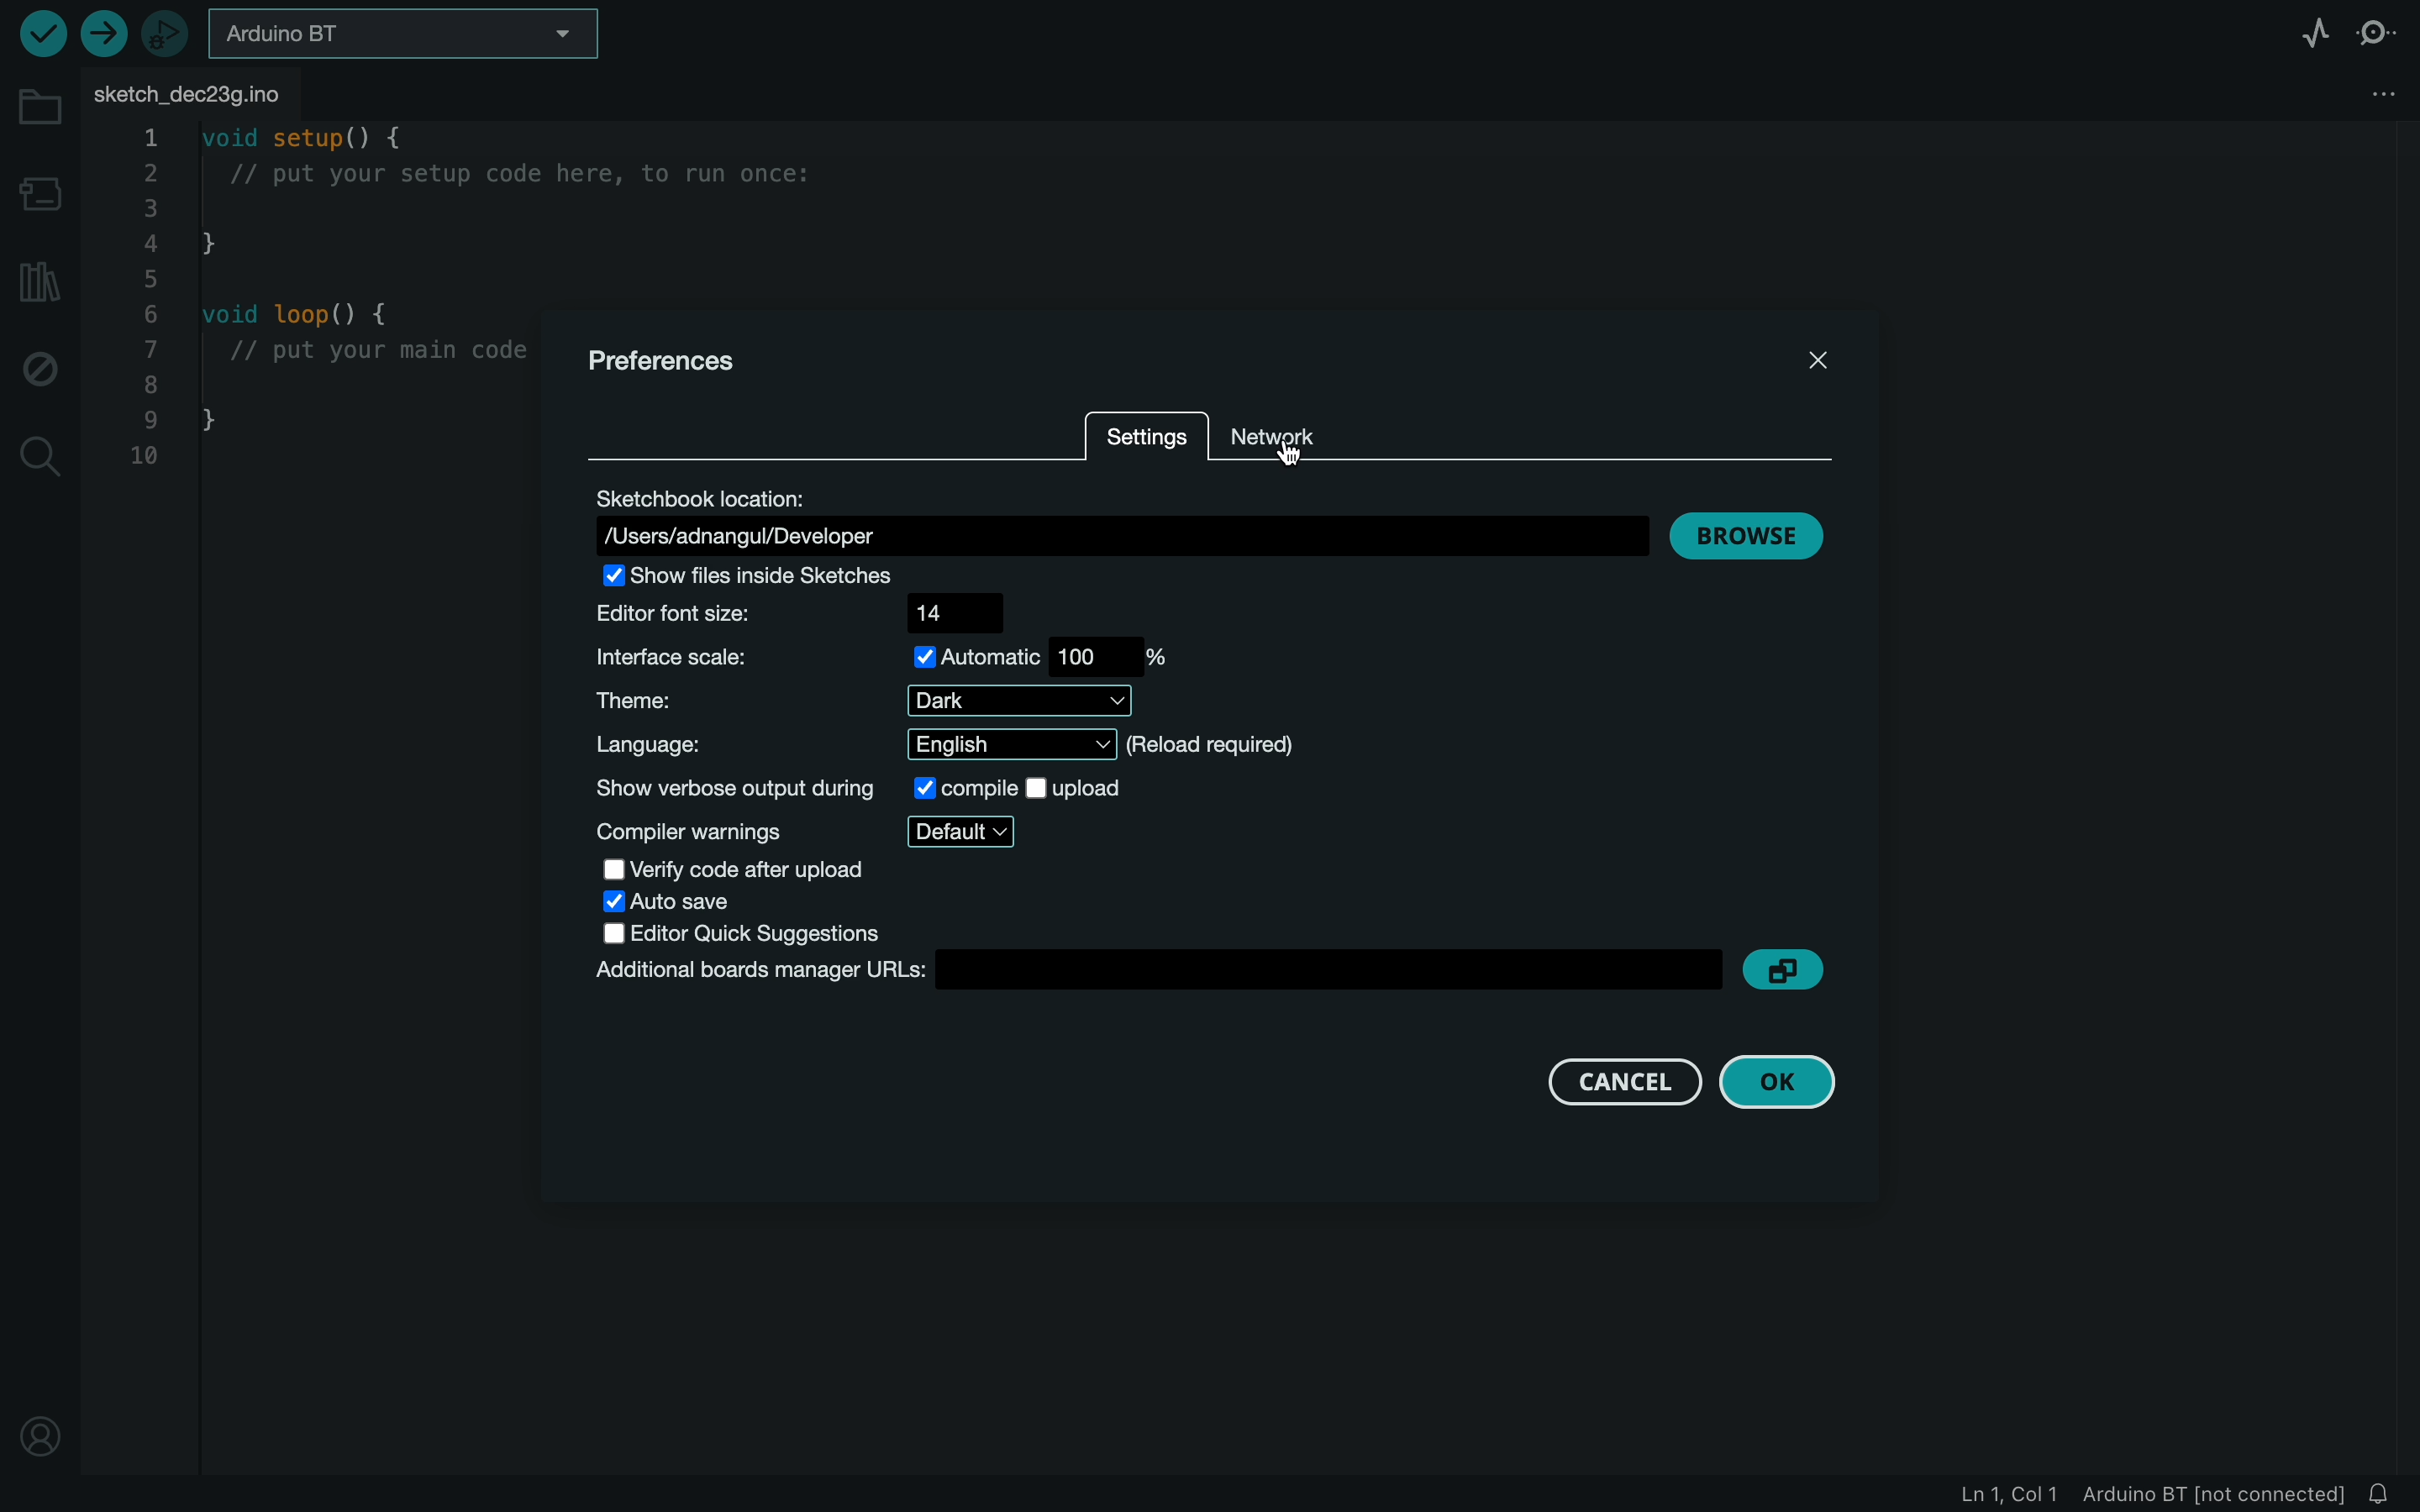 This screenshot has height=1512, width=2420. What do you see at coordinates (1788, 1081) in the screenshot?
I see `ok` at bounding box center [1788, 1081].